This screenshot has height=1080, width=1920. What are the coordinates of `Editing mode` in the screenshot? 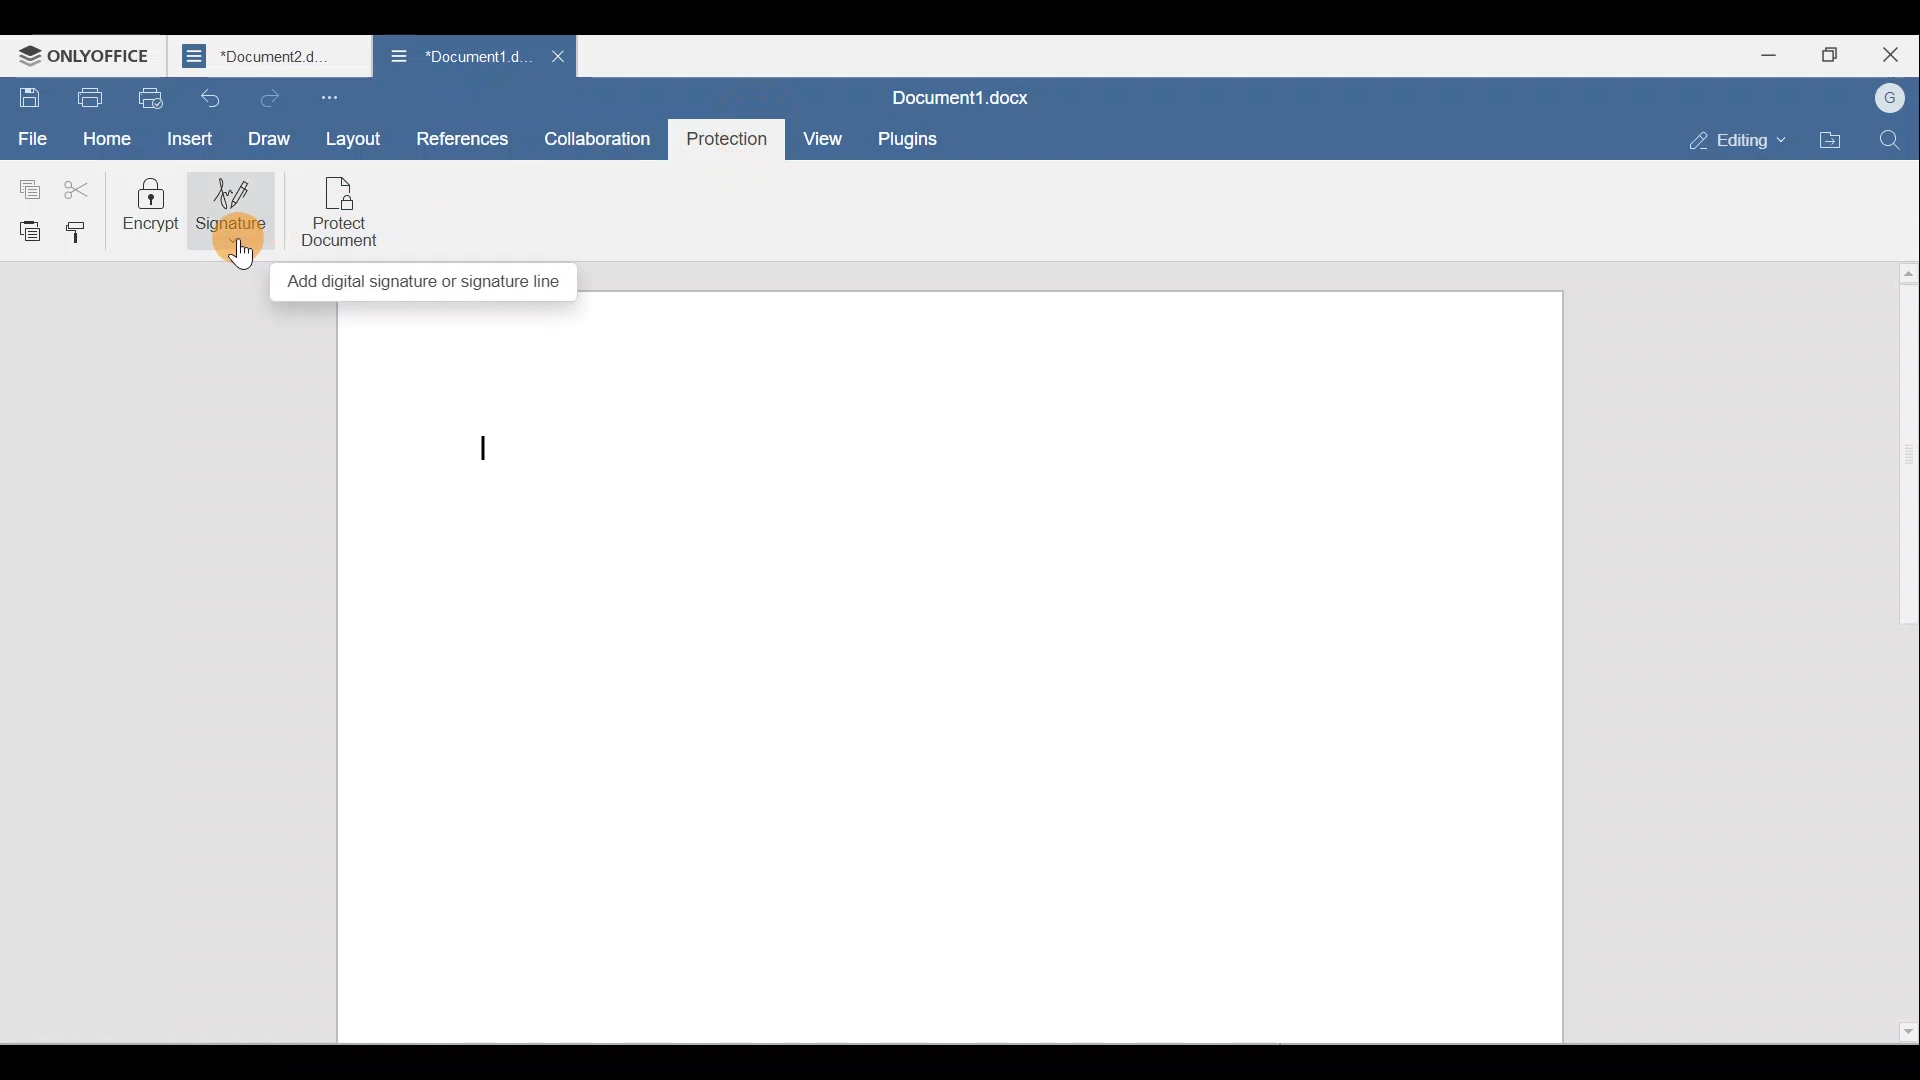 It's located at (1741, 140).